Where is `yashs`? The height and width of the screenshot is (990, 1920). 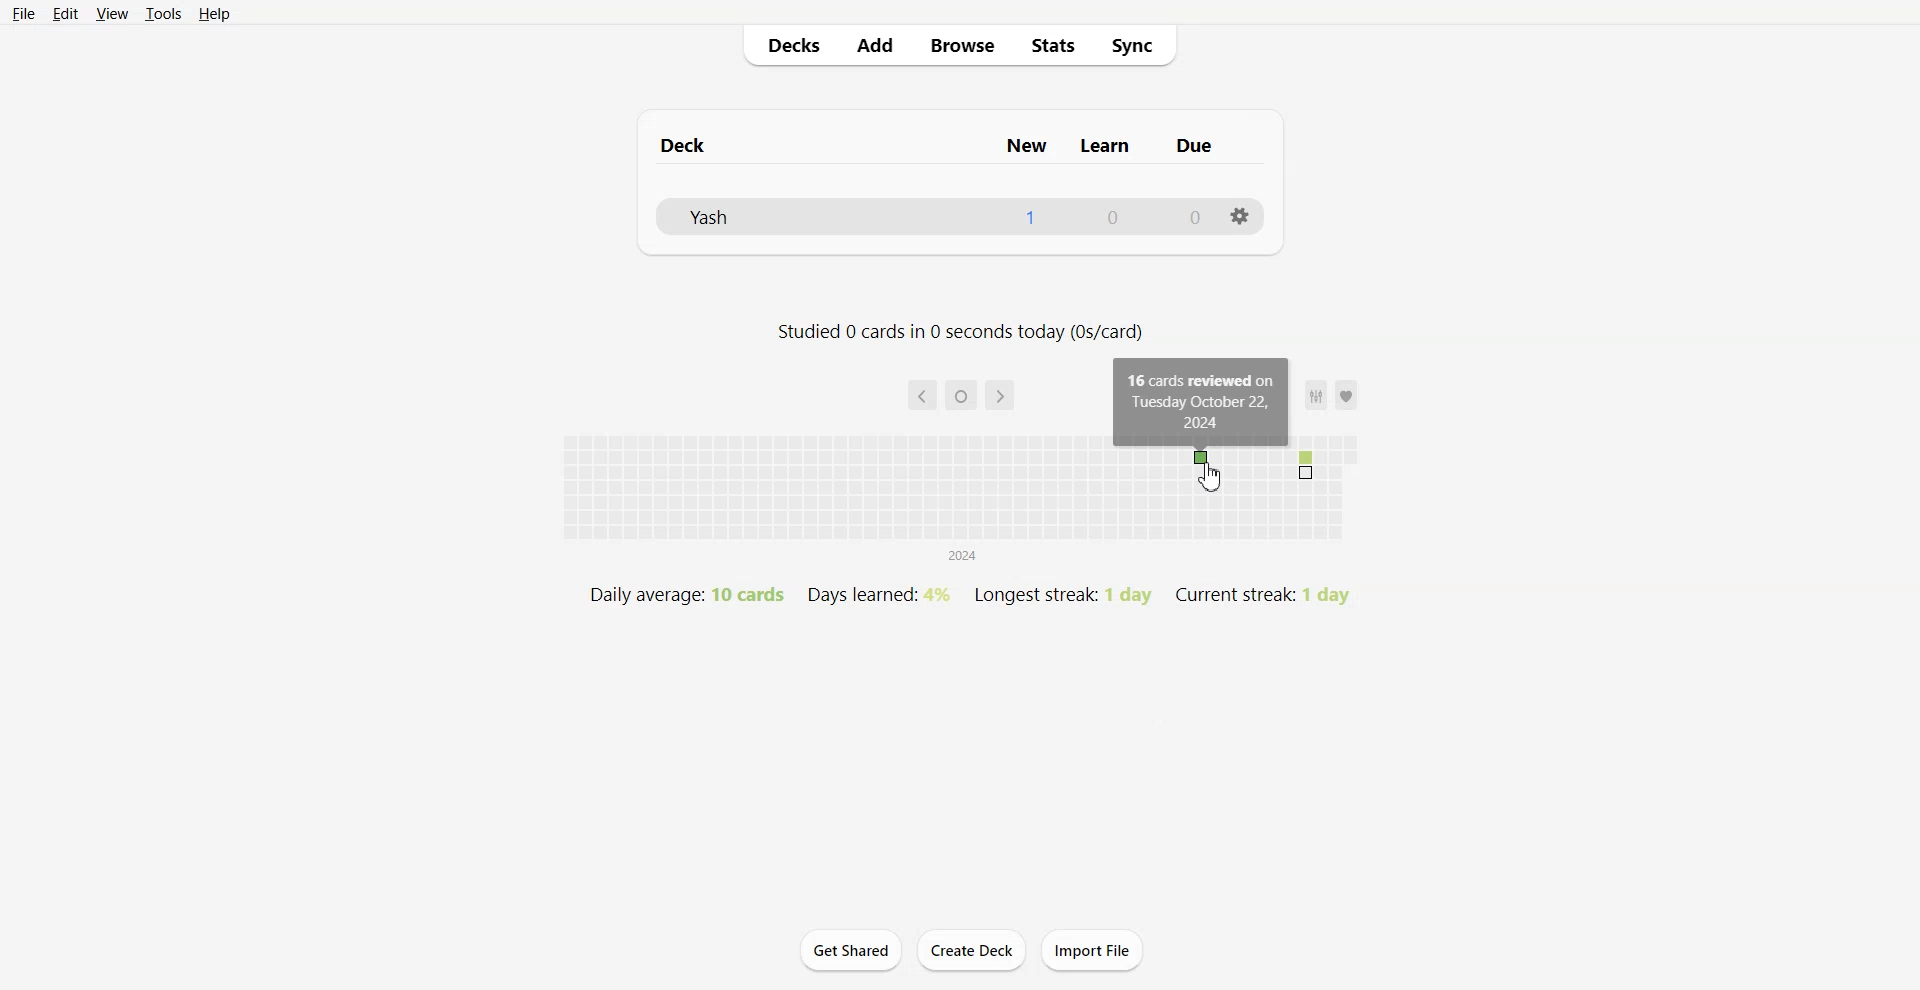 yashs is located at coordinates (733, 214).